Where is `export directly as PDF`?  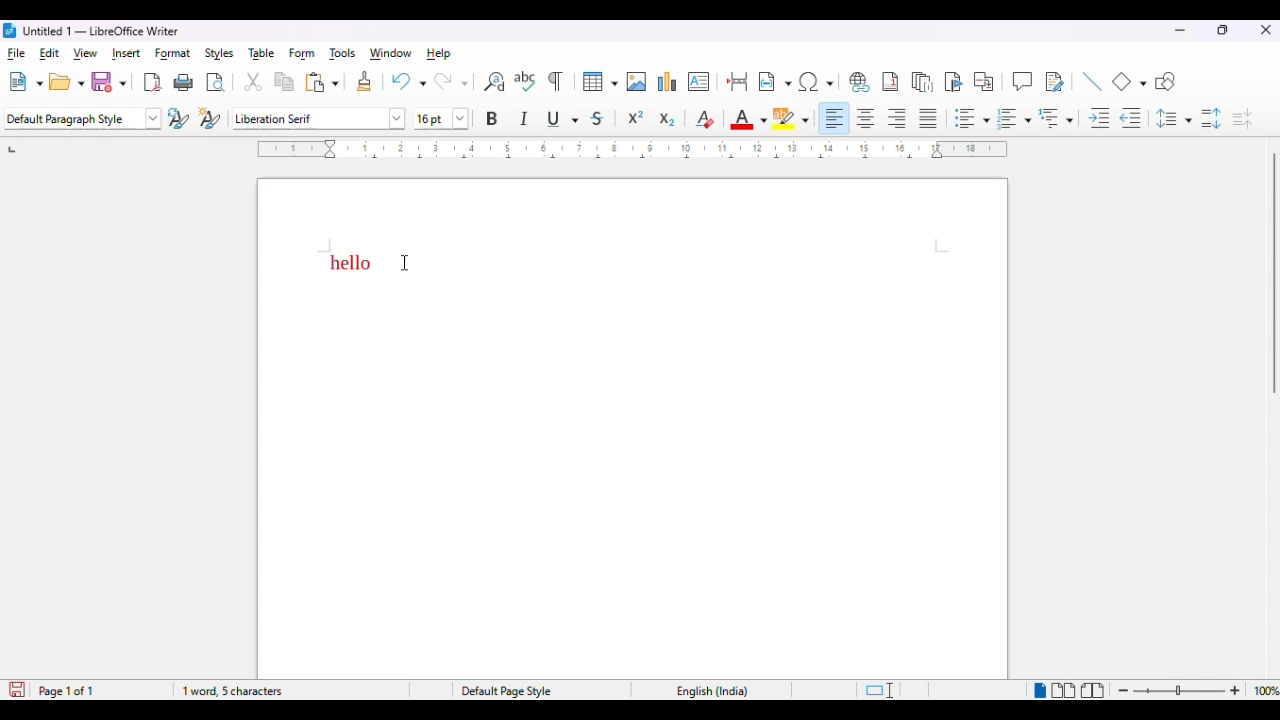
export directly as PDF is located at coordinates (152, 83).